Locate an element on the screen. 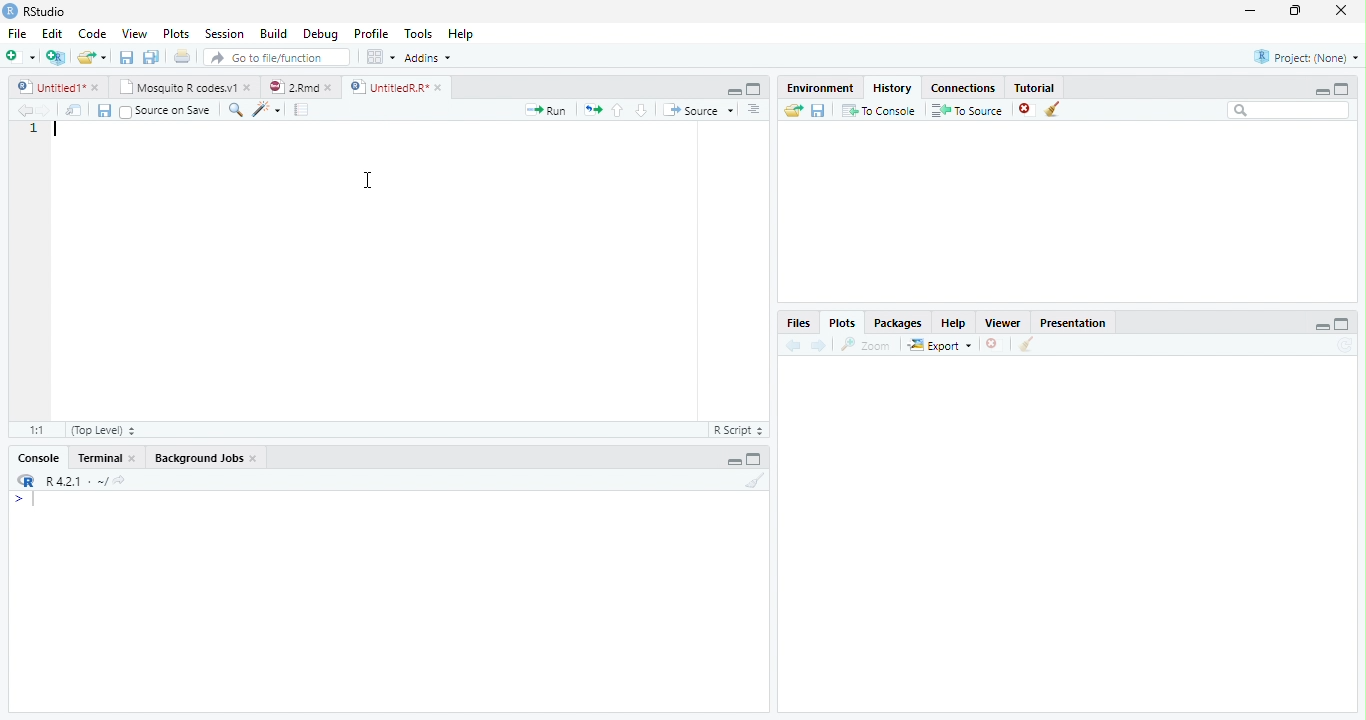 This screenshot has height=720, width=1366. To console is located at coordinates (880, 110).